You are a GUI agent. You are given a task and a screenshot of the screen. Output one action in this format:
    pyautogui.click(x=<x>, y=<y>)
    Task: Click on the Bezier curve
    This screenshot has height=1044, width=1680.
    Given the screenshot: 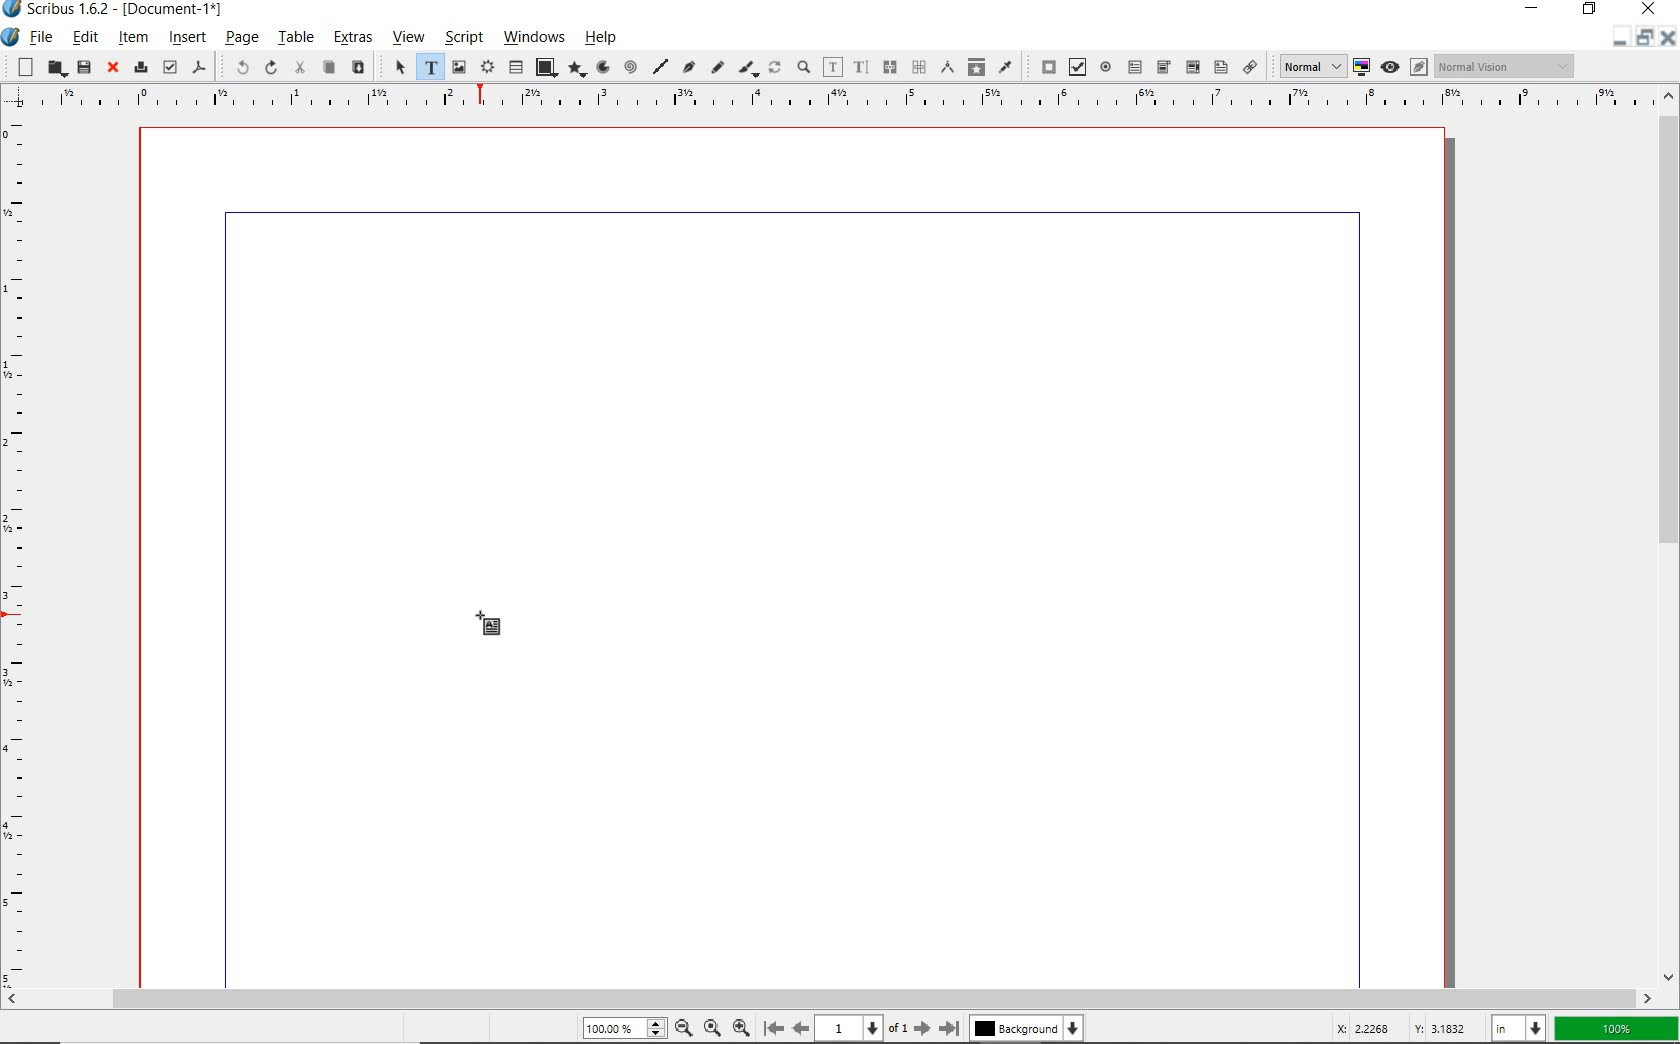 What is the action you would take?
    pyautogui.click(x=688, y=69)
    